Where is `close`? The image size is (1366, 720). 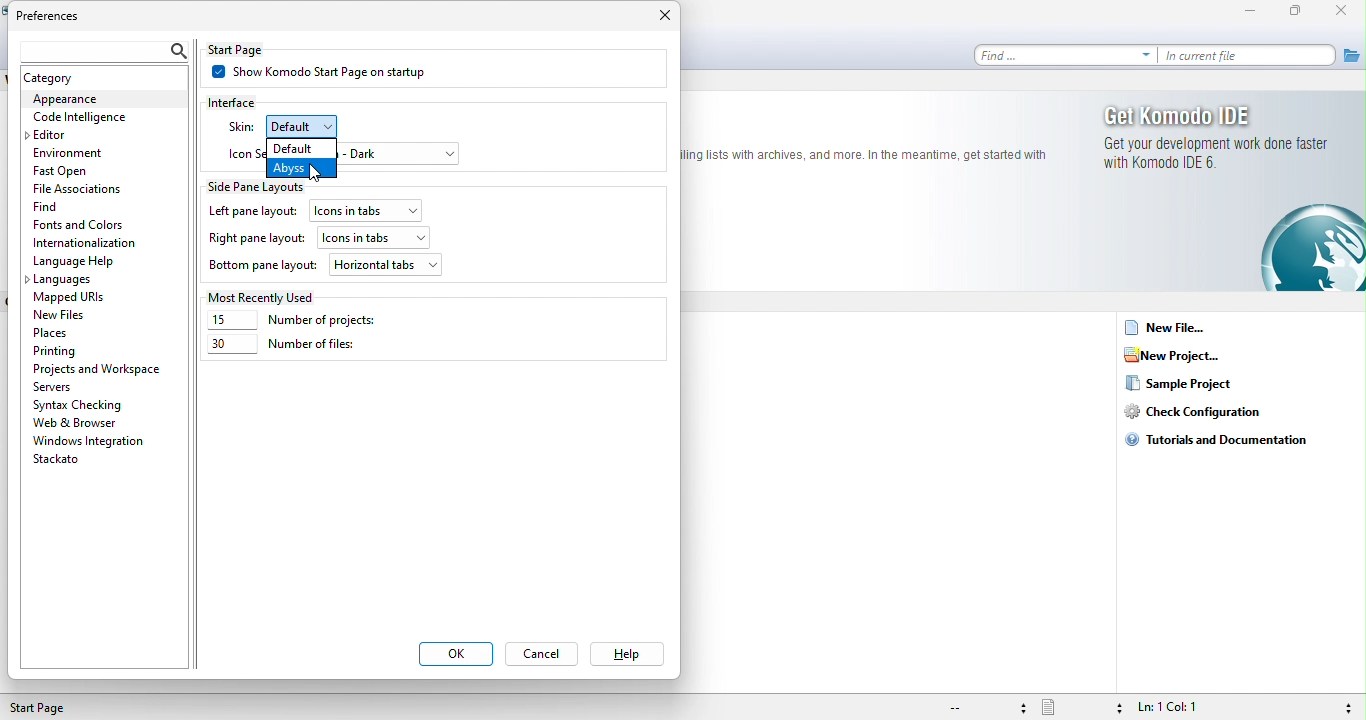 close is located at coordinates (660, 19).